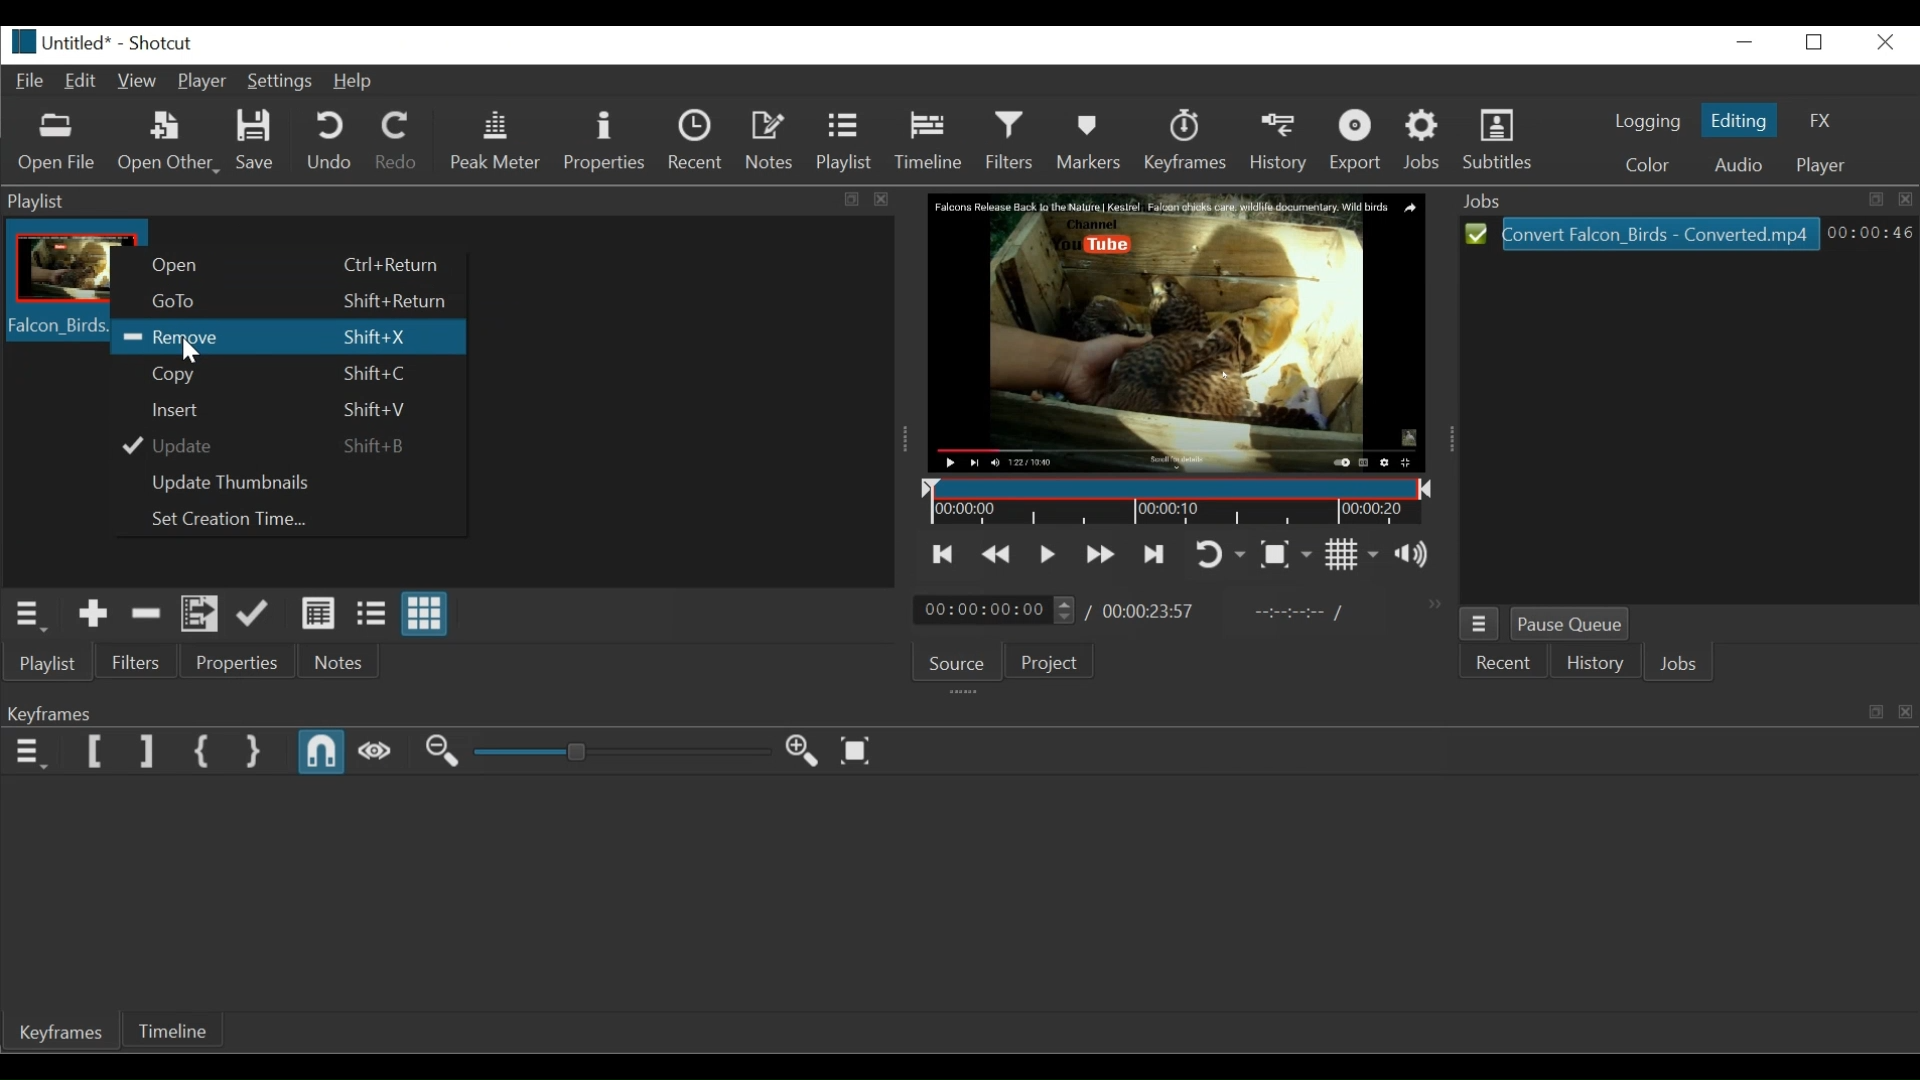  I want to click on Add to the playlist, so click(94, 616).